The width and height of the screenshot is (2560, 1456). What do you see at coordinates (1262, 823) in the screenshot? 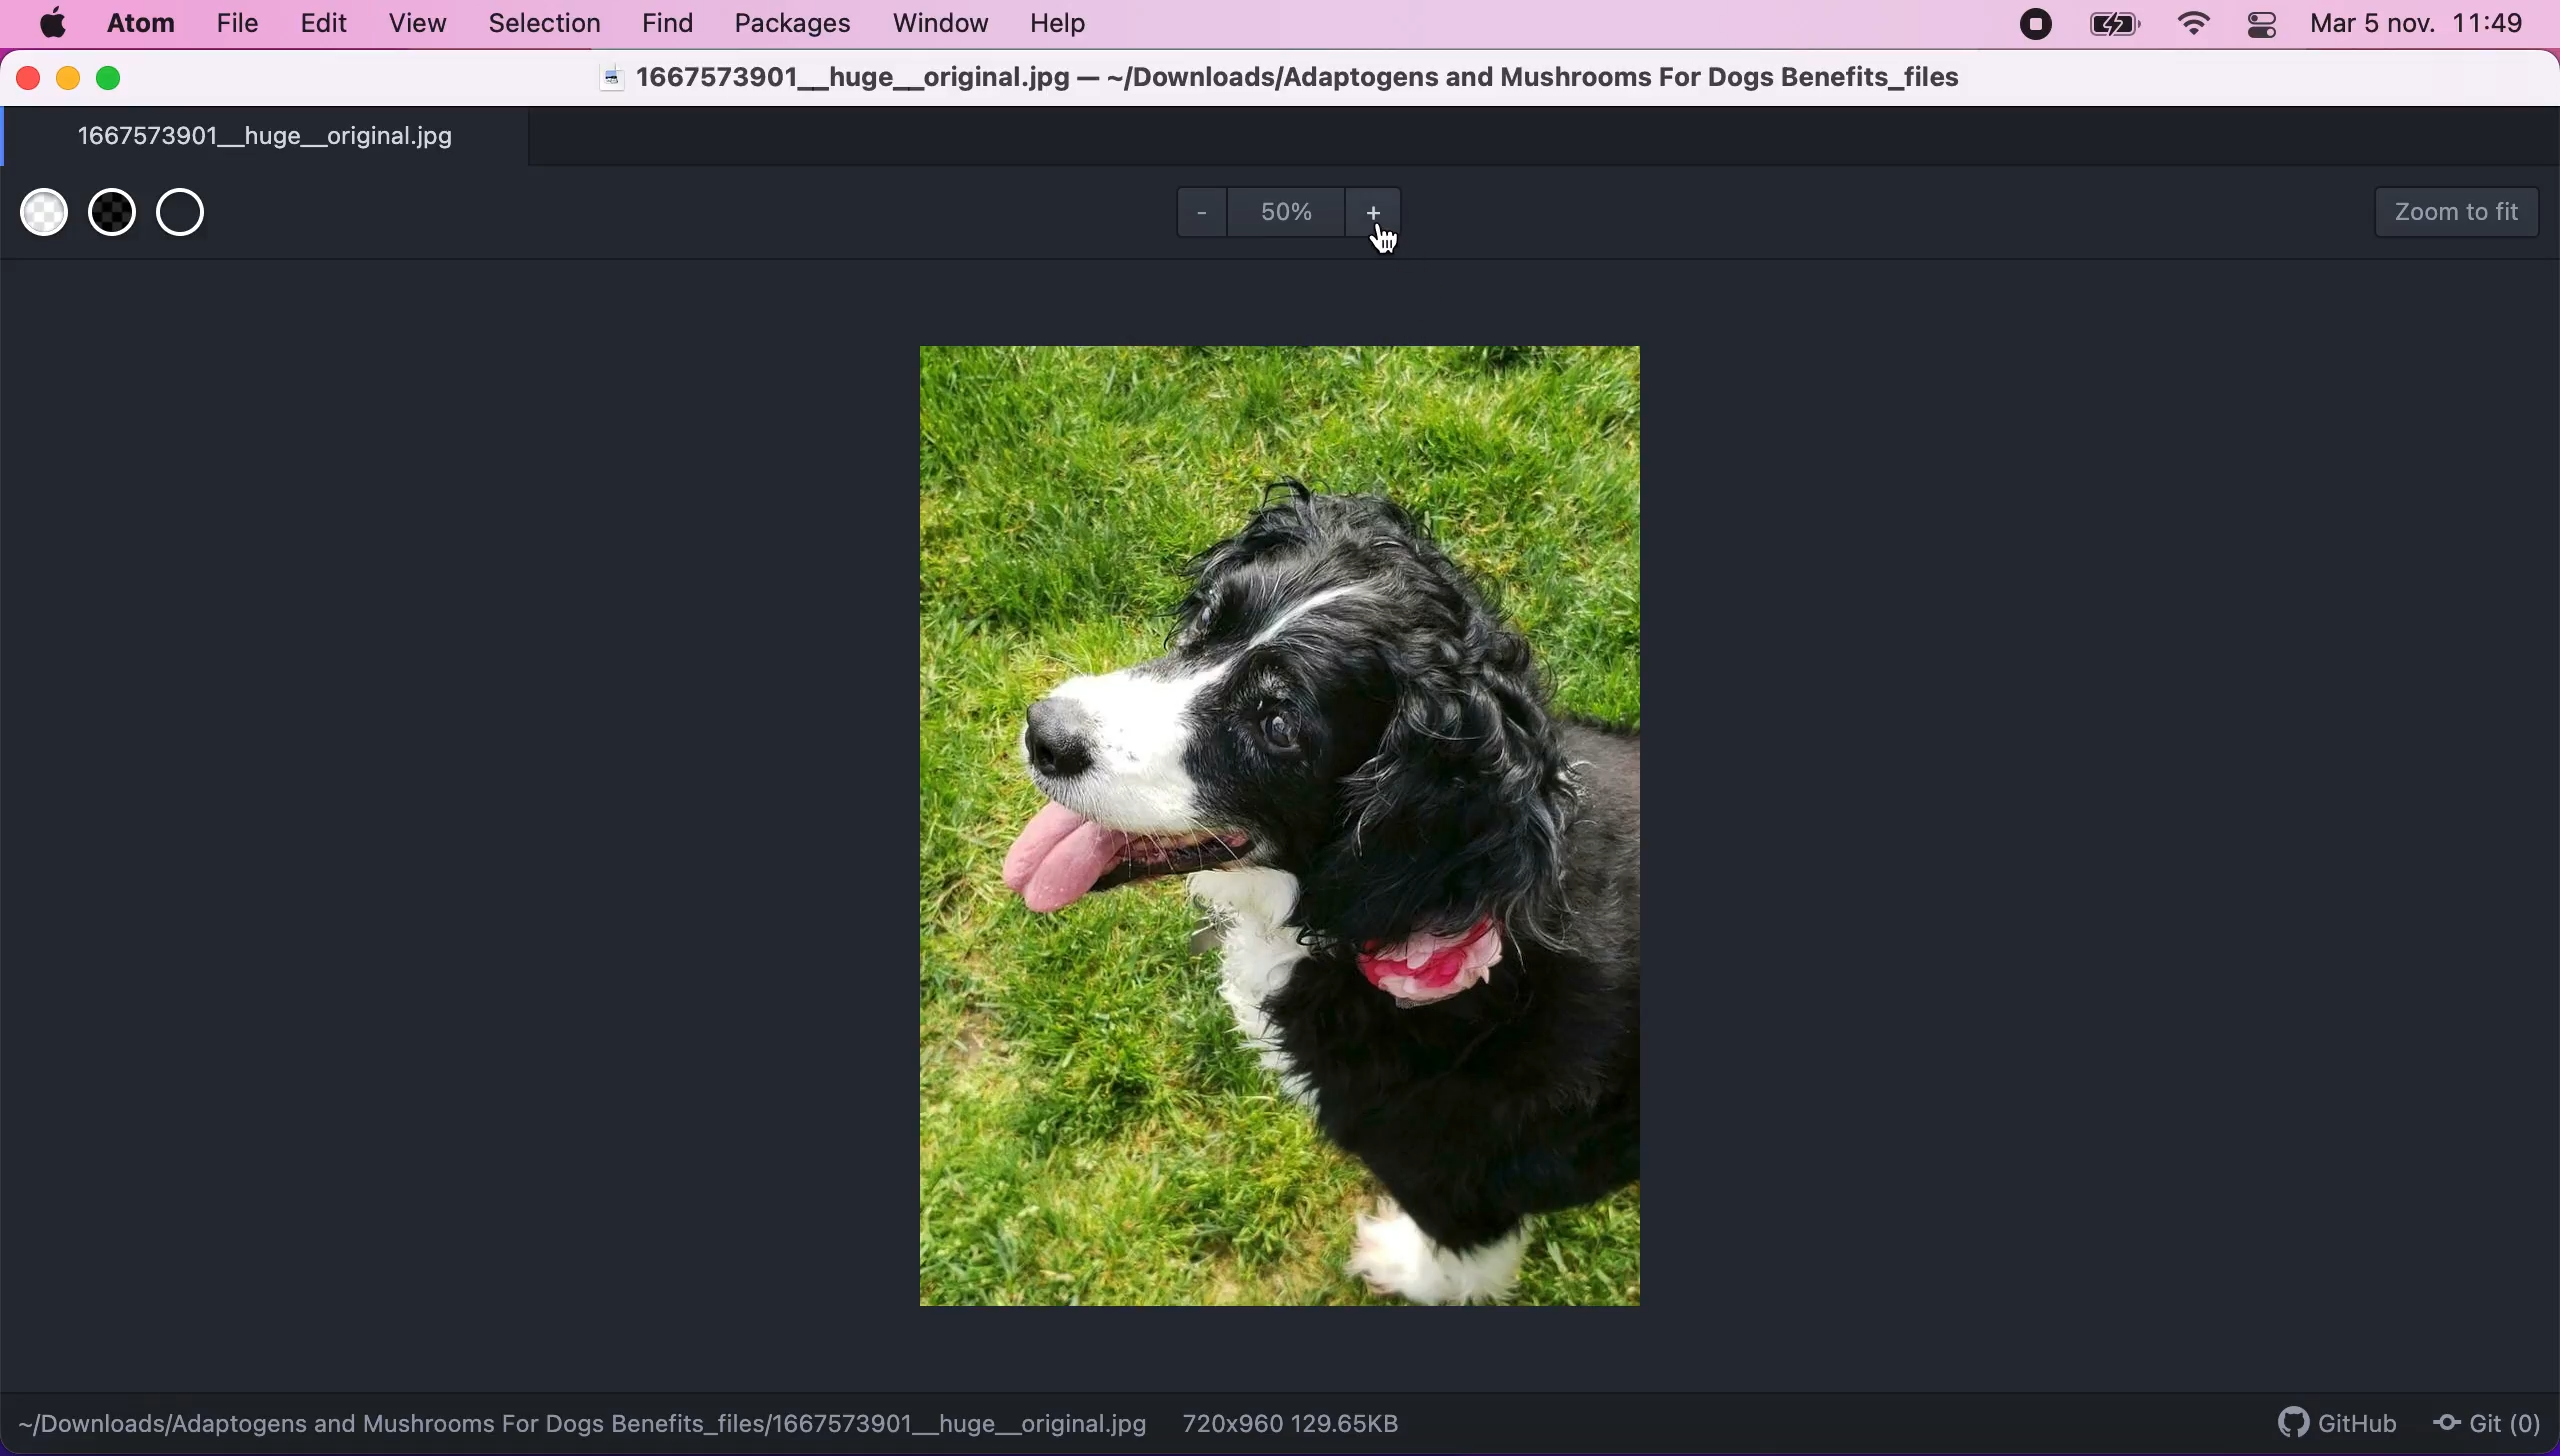
I see `file image` at bounding box center [1262, 823].